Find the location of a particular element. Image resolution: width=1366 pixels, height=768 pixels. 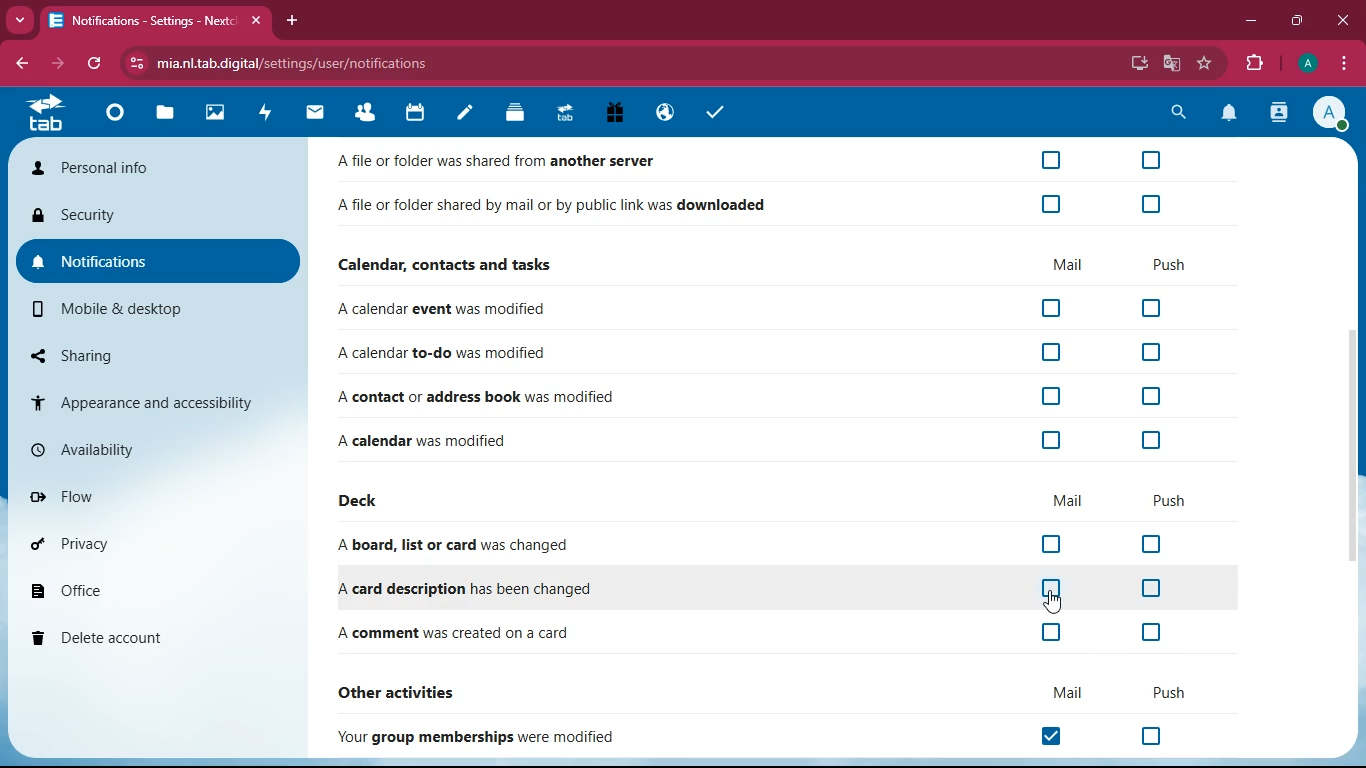

off is located at coordinates (1054, 544).